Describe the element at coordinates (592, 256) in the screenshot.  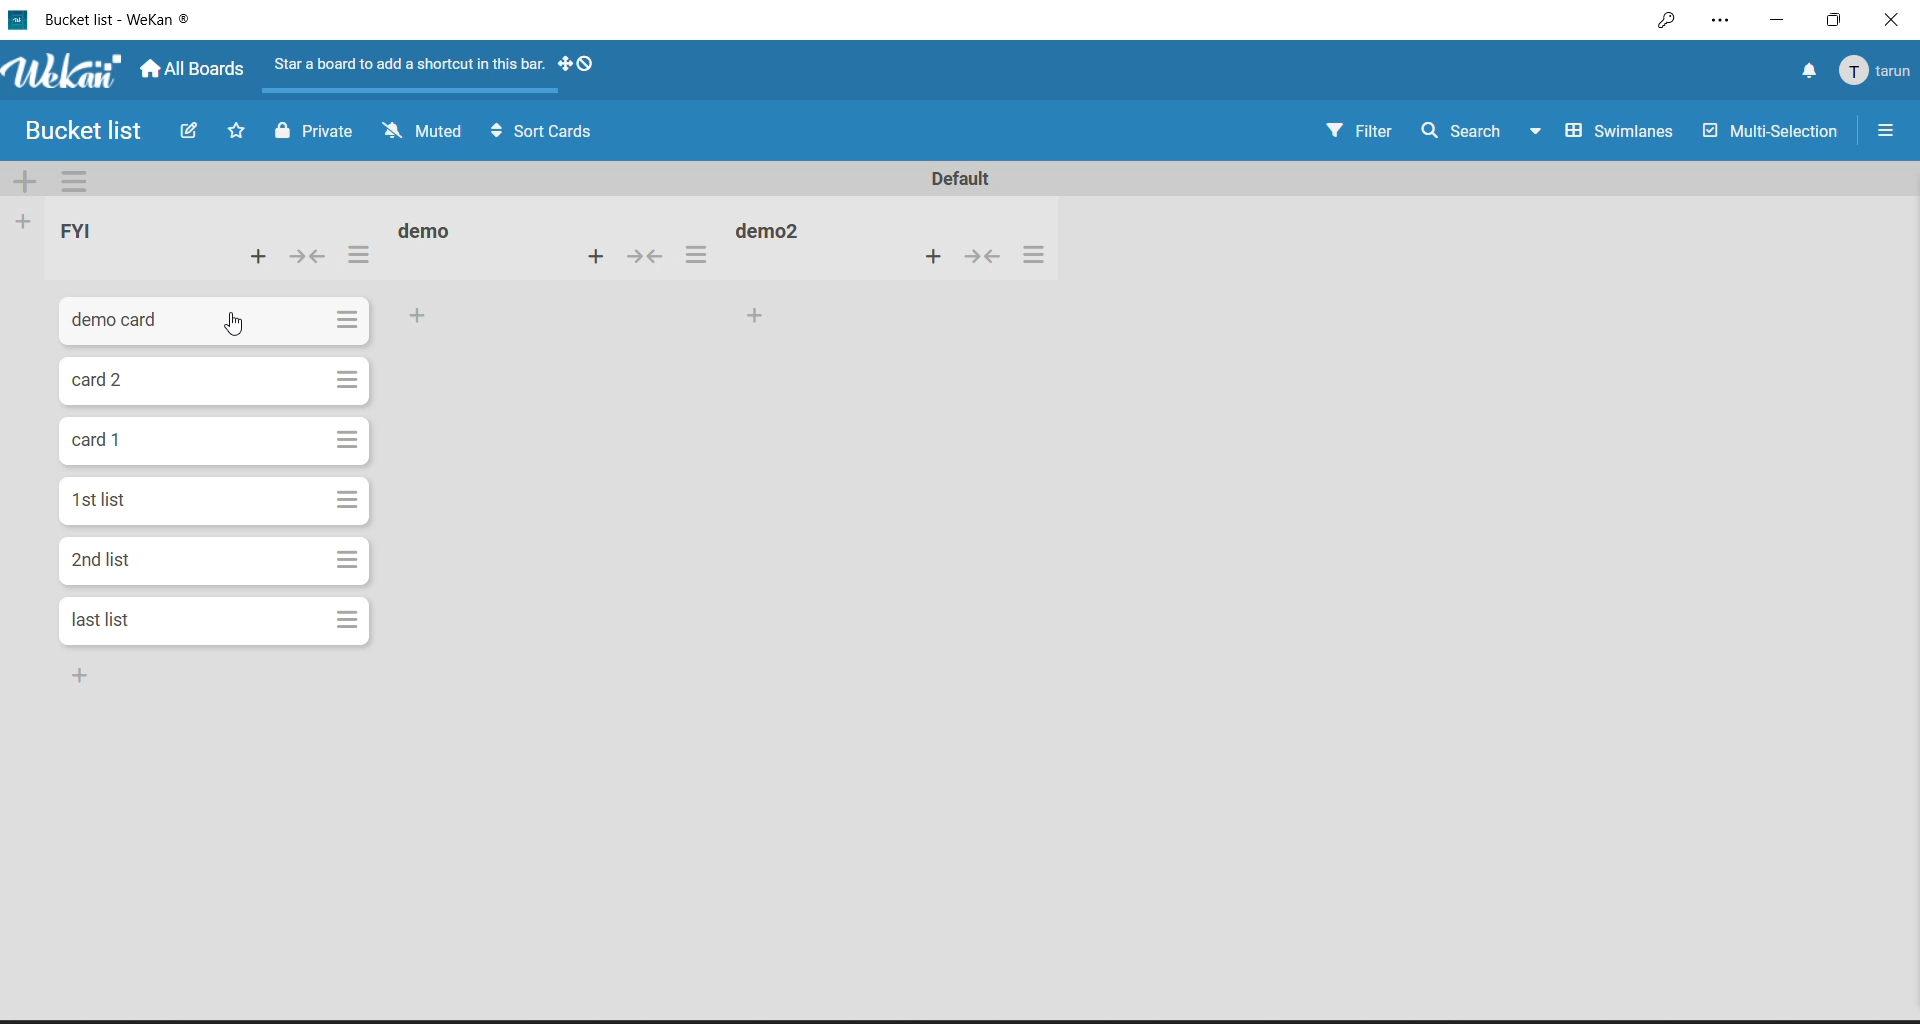
I see `add card to top` at that location.